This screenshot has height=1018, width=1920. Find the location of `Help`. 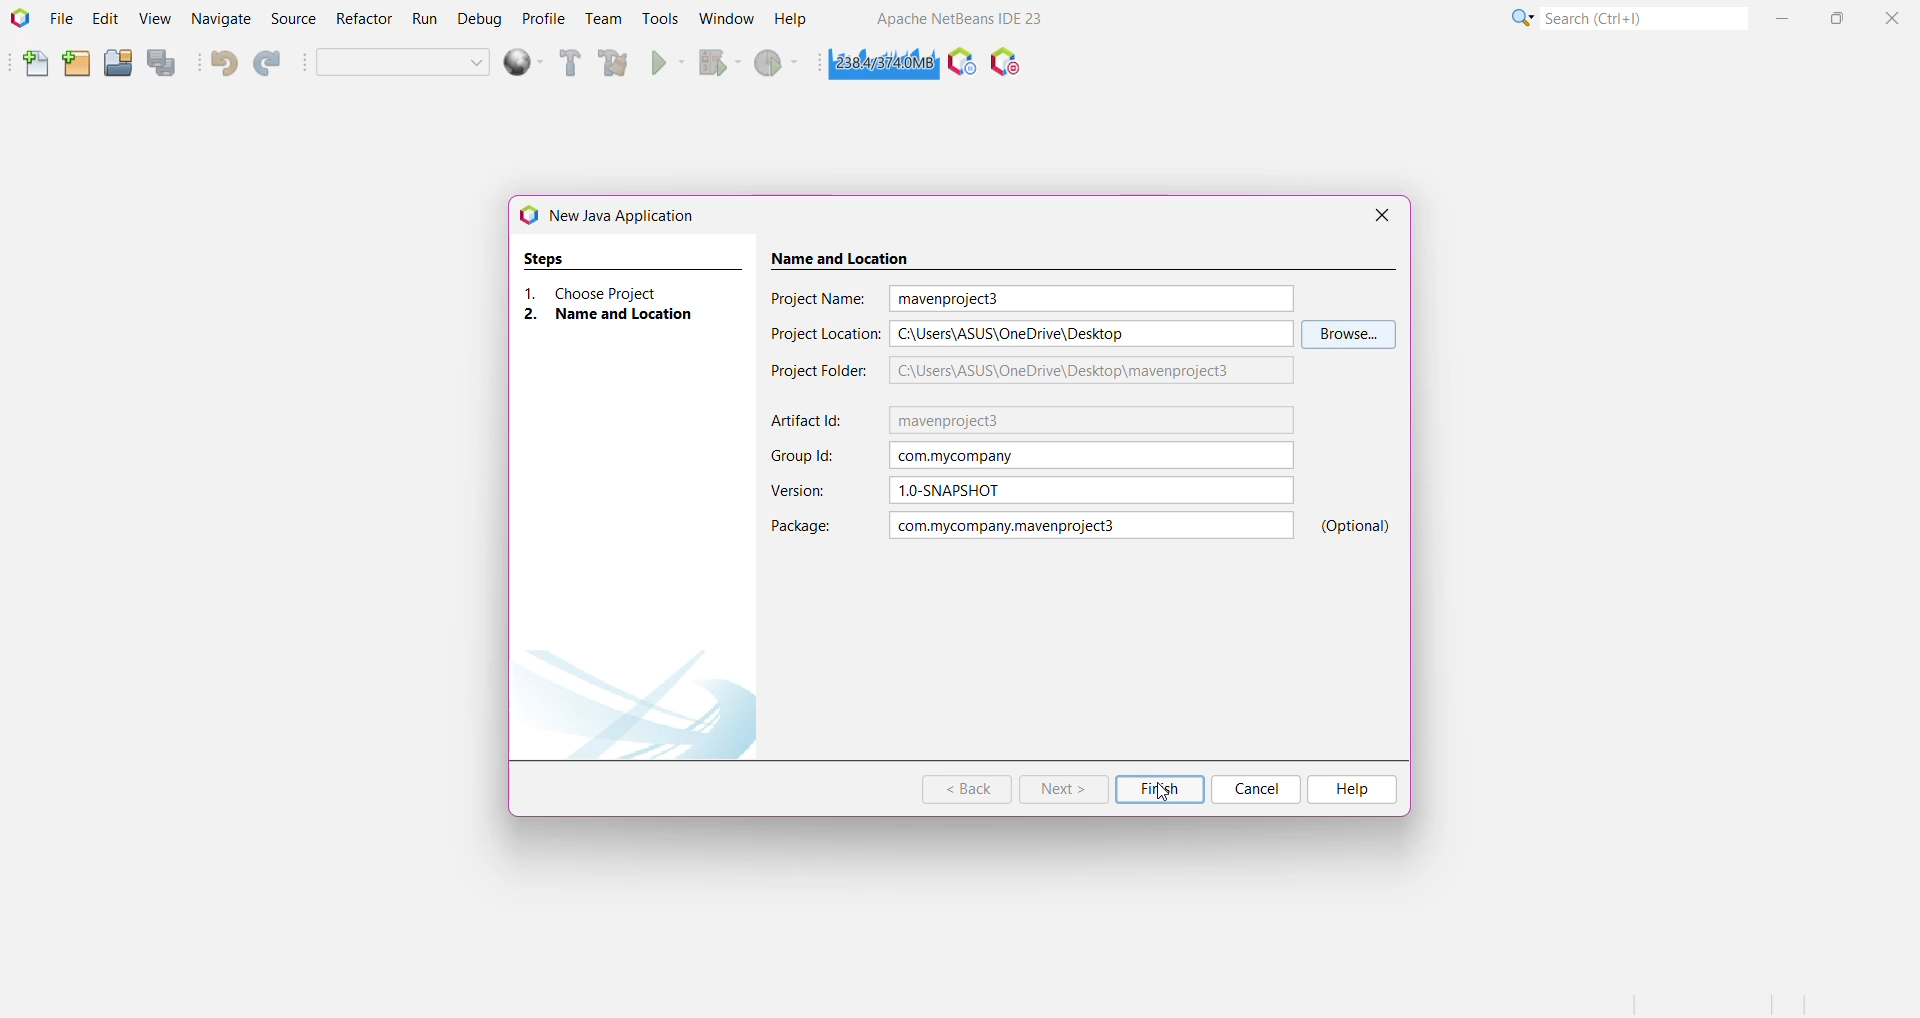

Help is located at coordinates (791, 20).